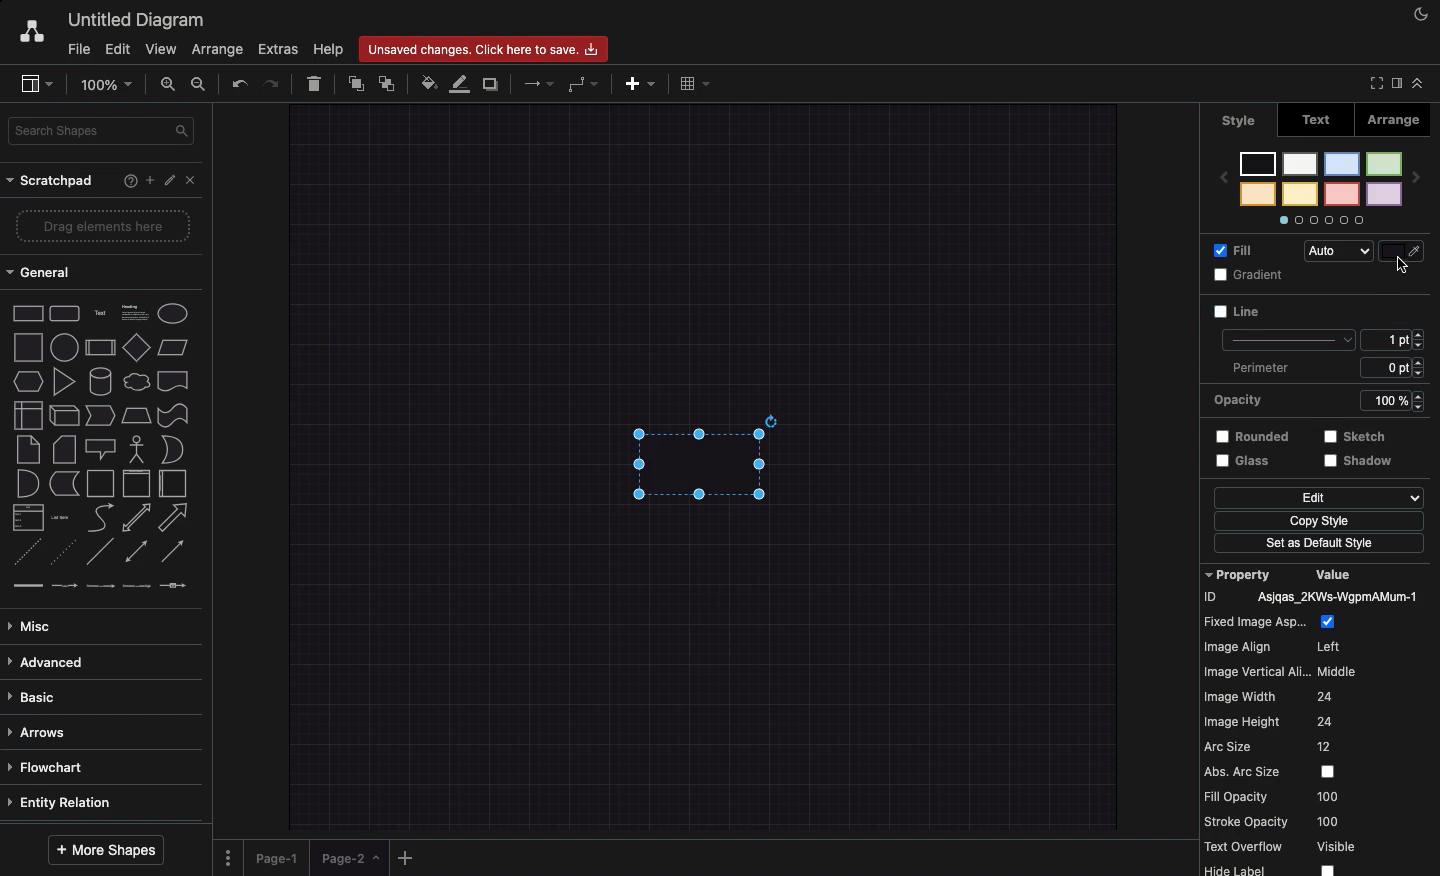 Image resolution: width=1440 pixels, height=876 pixels. What do you see at coordinates (146, 180) in the screenshot?
I see `Add` at bounding box center [146, 180].